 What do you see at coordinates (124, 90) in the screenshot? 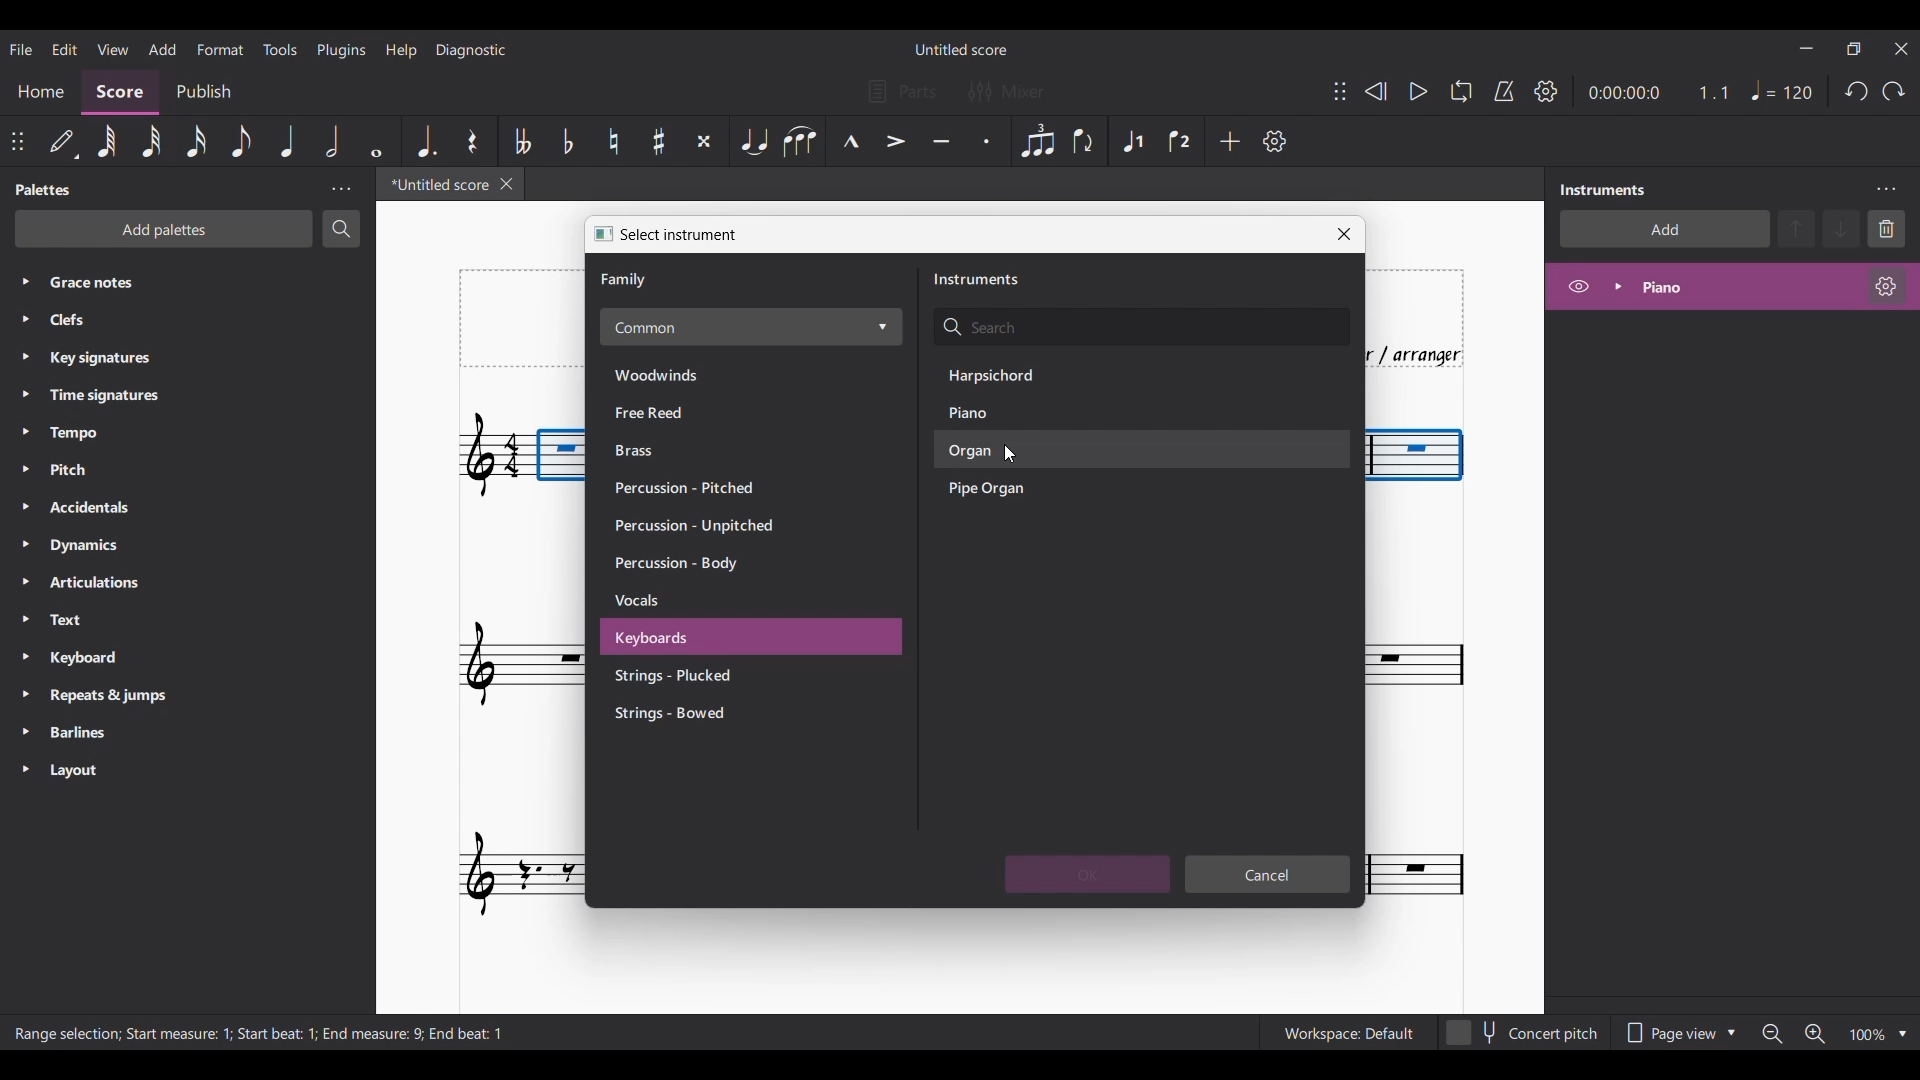
I see `Score section, current selection highlighted` at bounding box center [124, 90].